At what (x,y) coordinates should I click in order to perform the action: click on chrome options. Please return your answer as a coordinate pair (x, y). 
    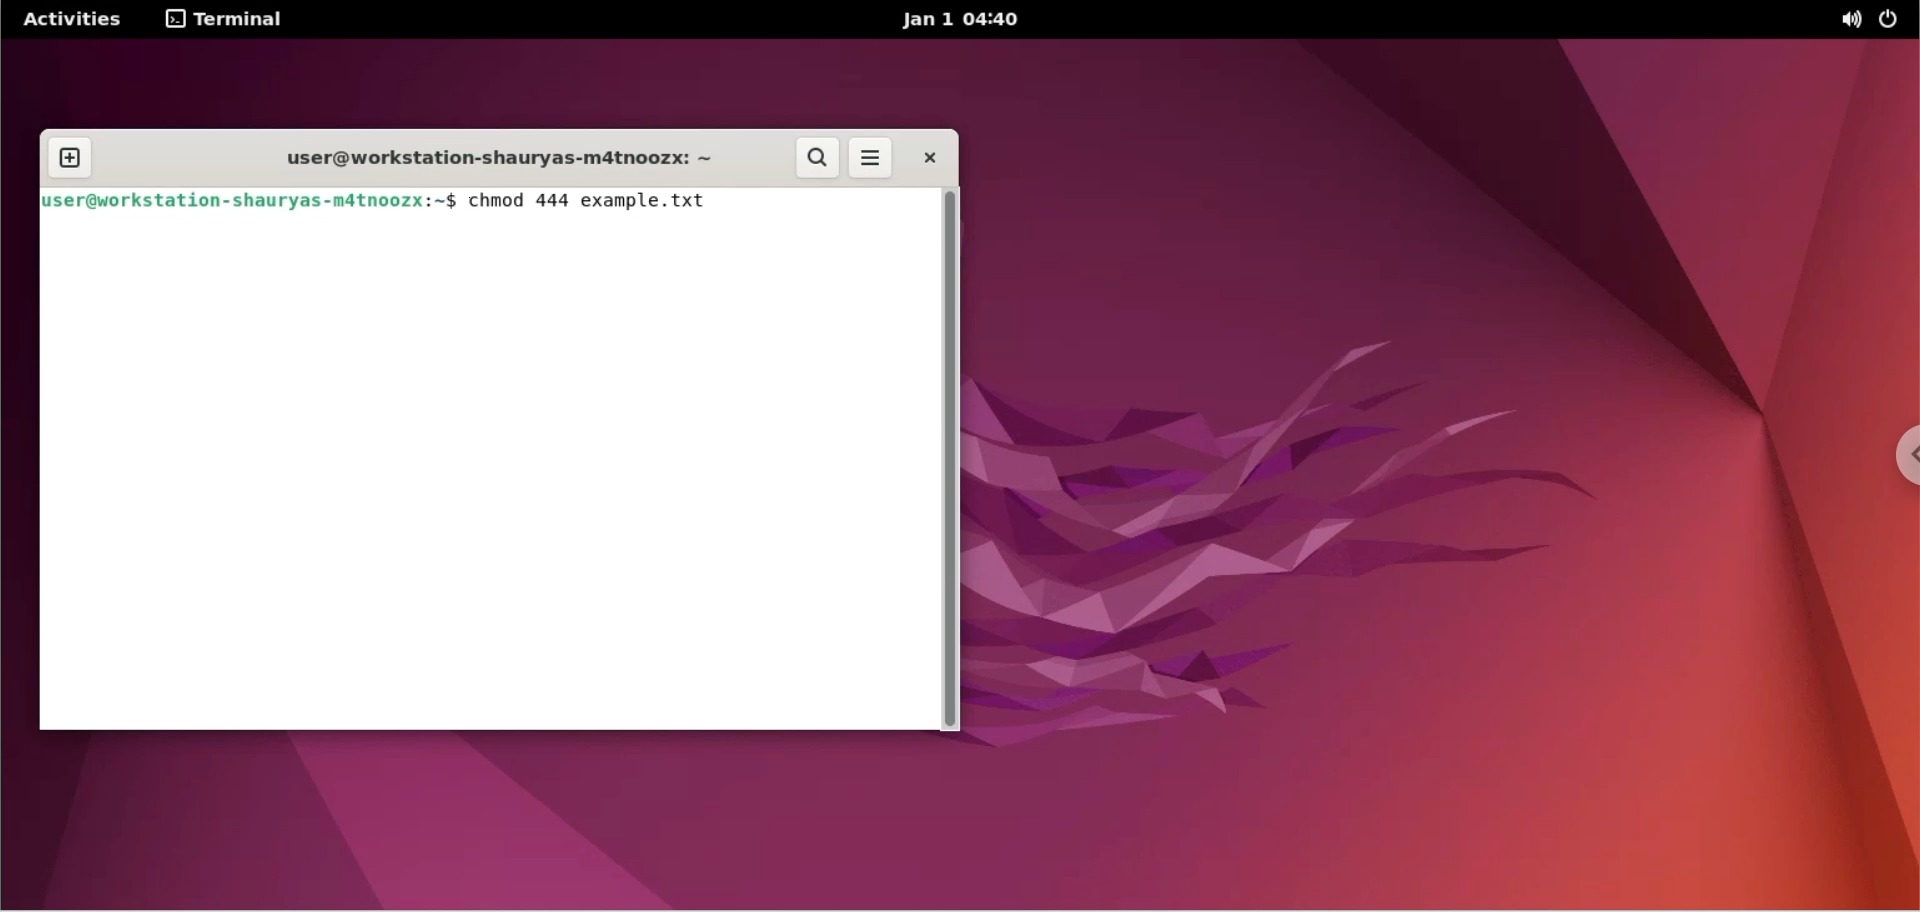
    Looking at the image, I should click on (1896, 464).